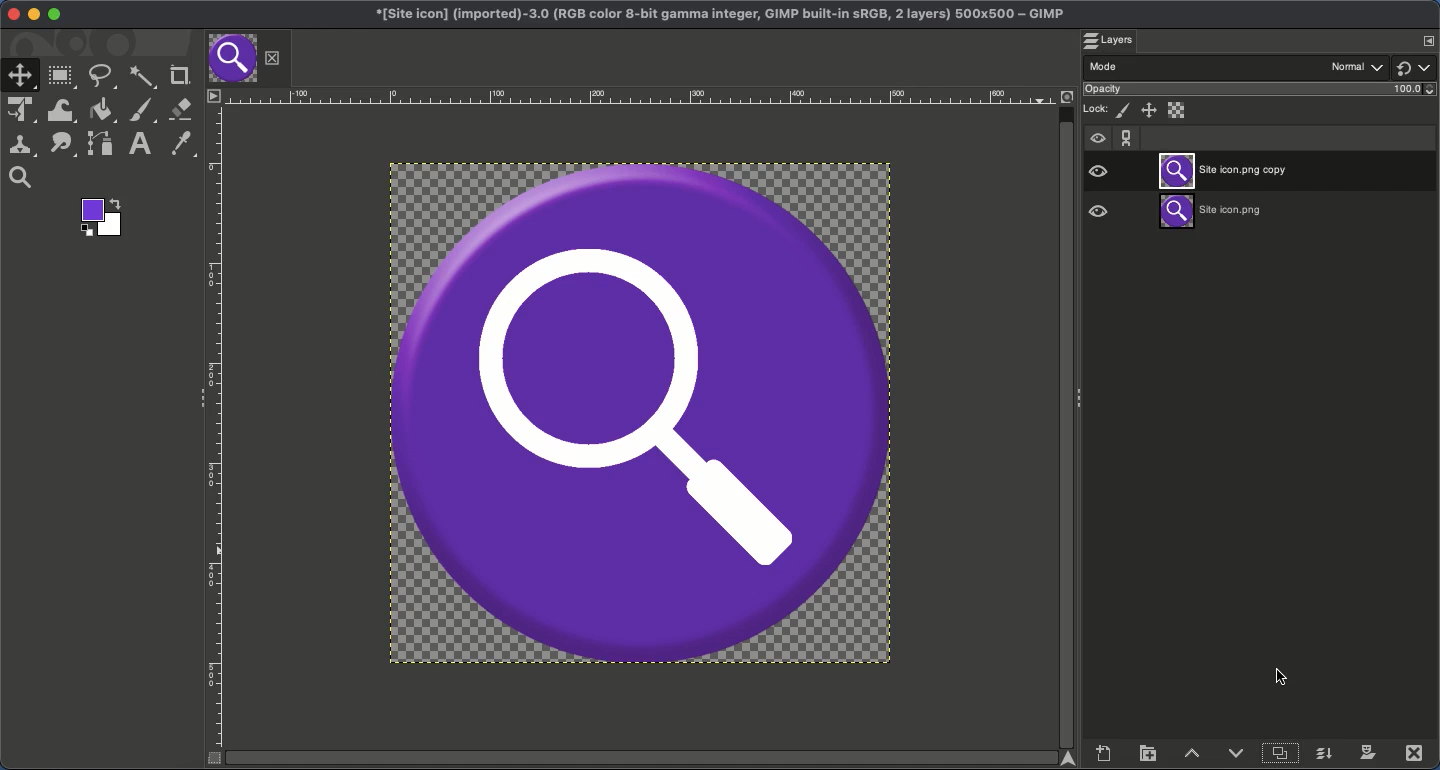 This screenshot has height=770, width=1440. What do you see at coordinates (1067, 415) in the screenshot?
I see `Scroll` at bounding box center [1067, 415].